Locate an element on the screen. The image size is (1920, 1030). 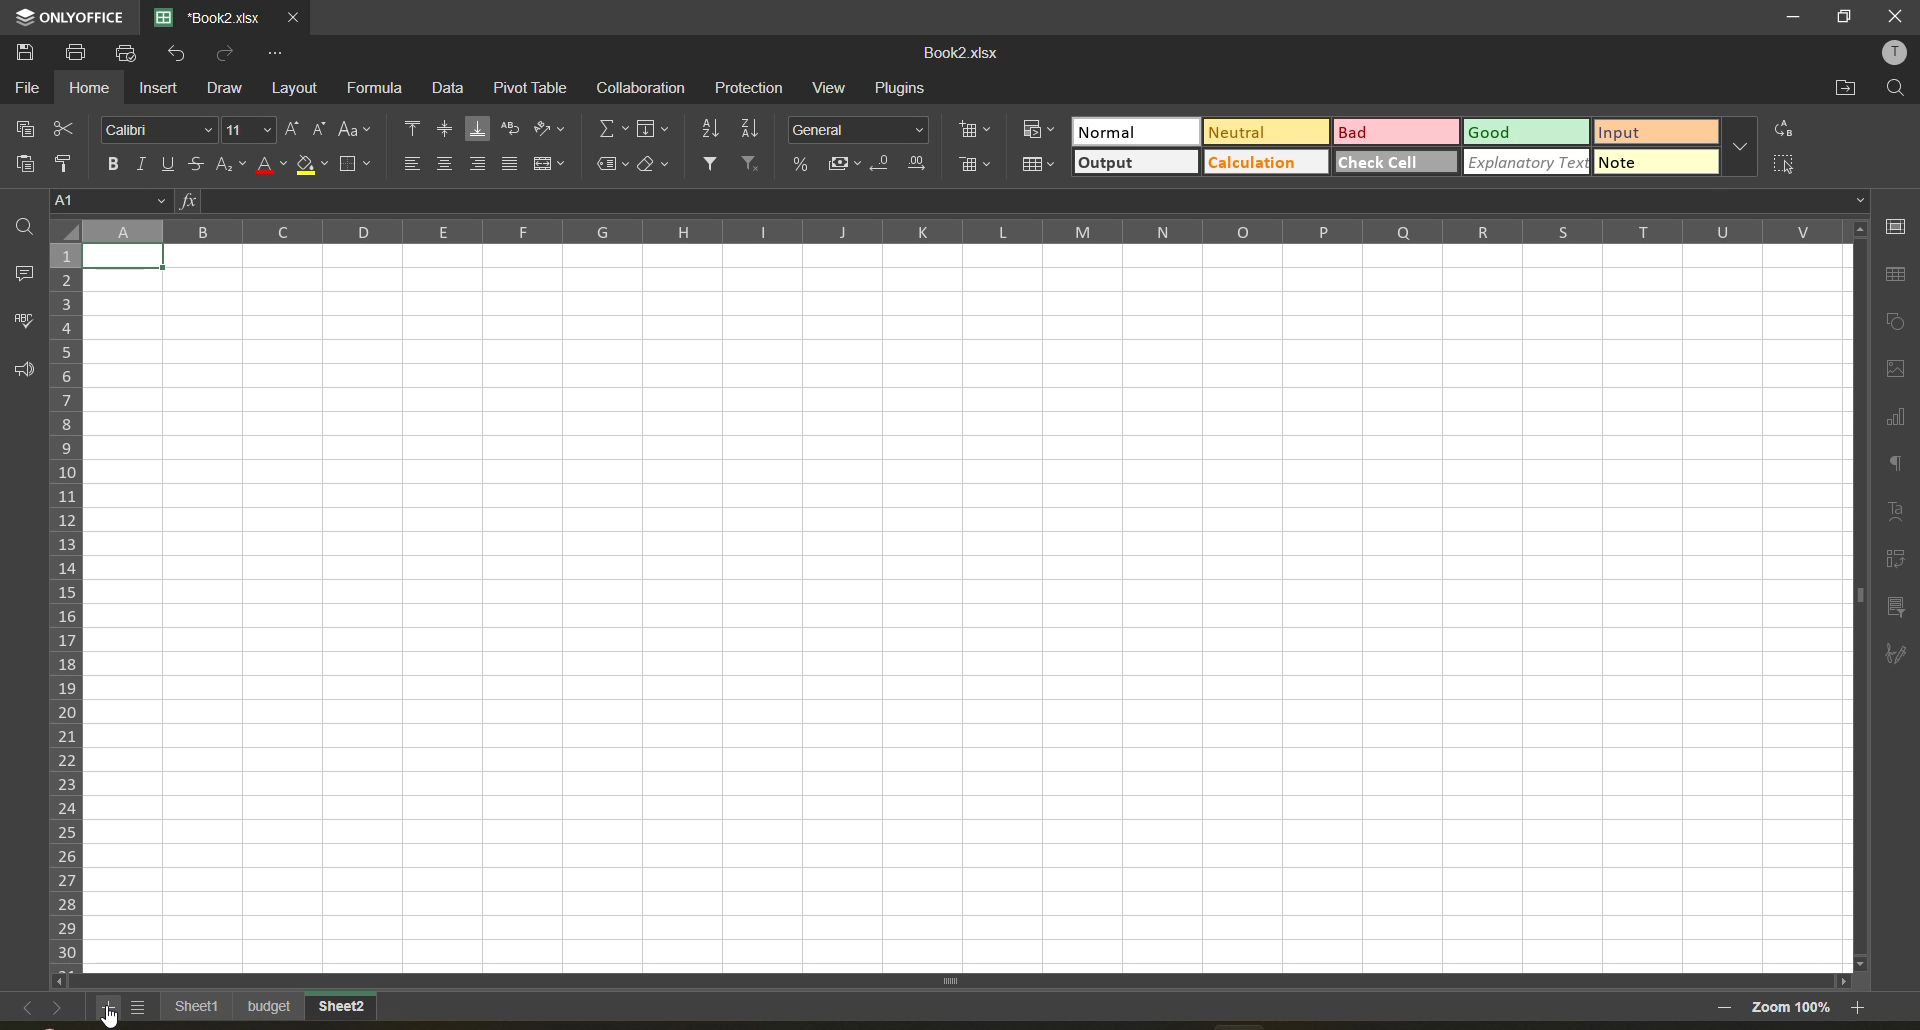
insert is located at coordinates (157, 88).